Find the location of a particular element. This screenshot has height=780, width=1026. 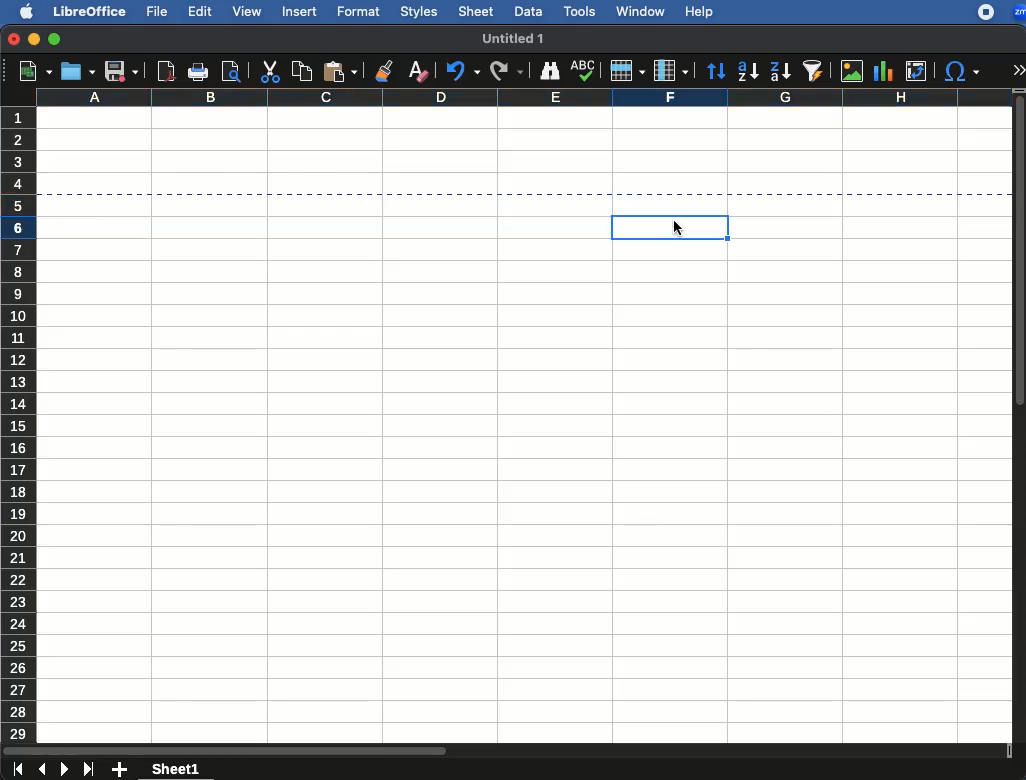

view is located at coordinates (246, 12).